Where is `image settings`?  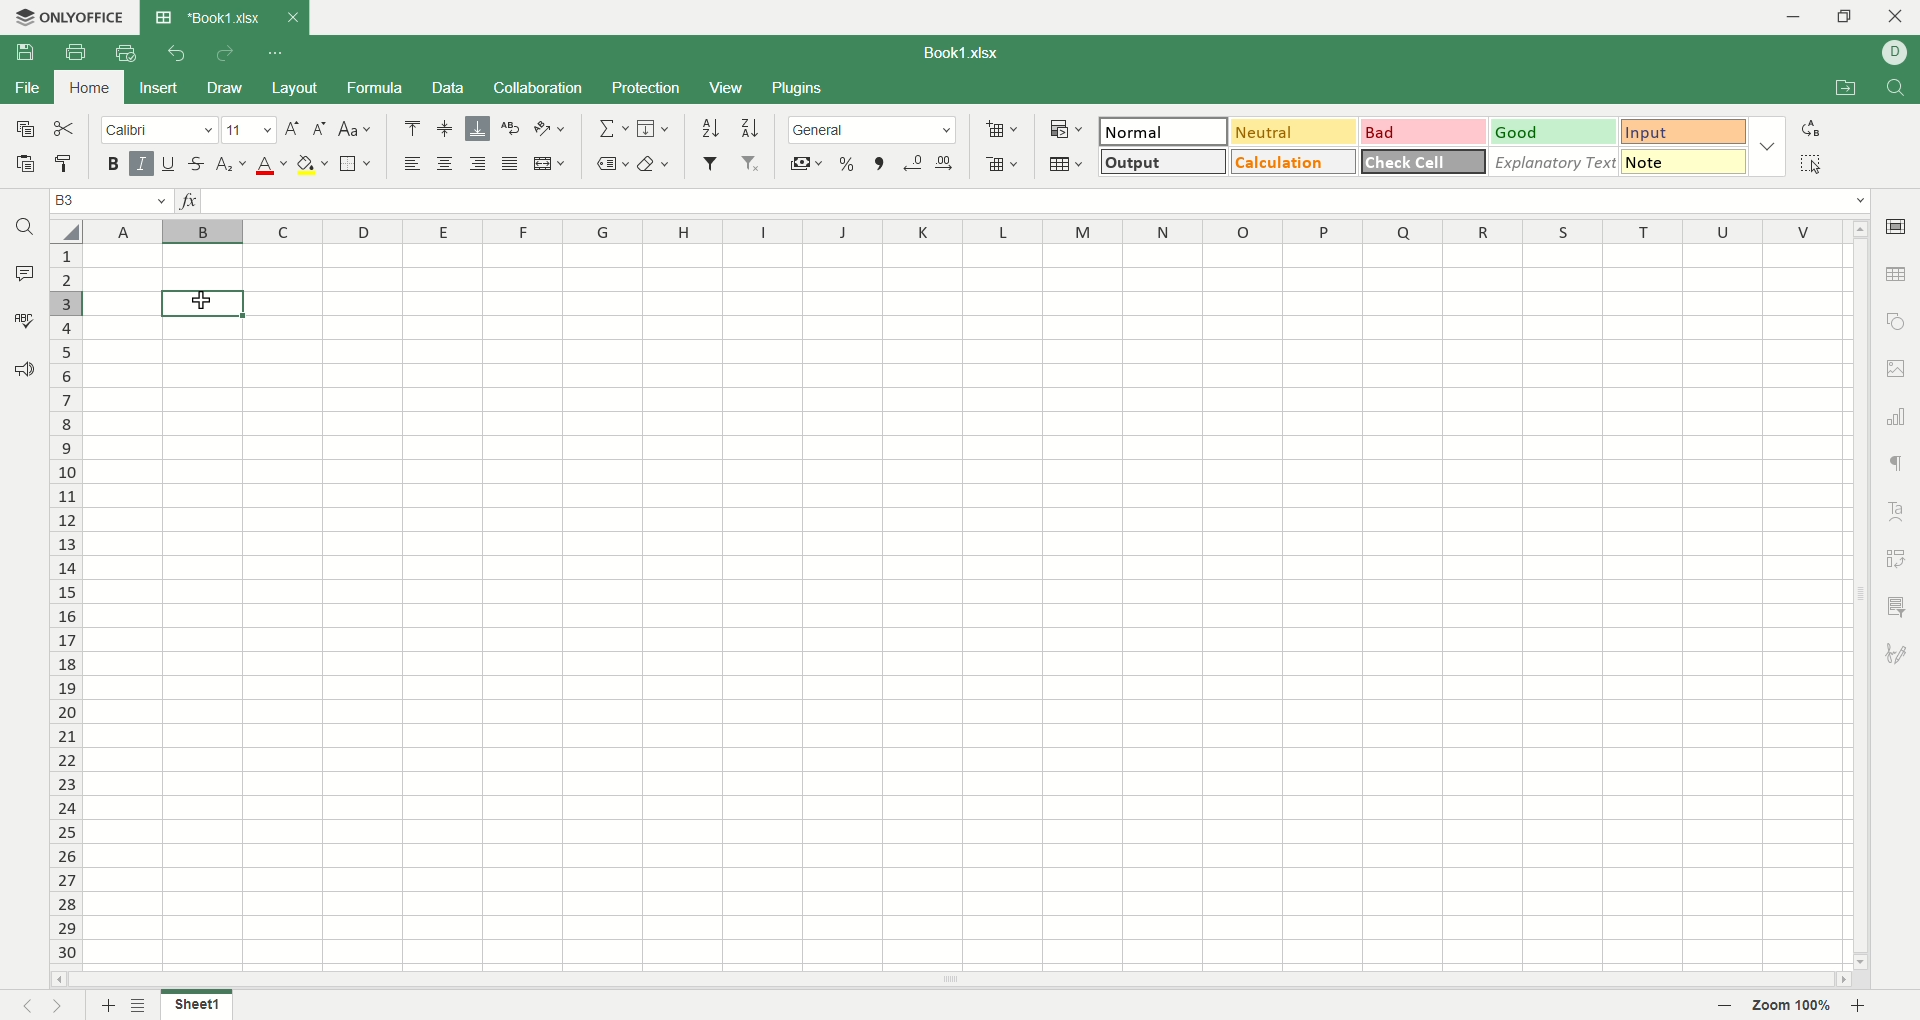 image settings is located at coordinates (1898, 369).